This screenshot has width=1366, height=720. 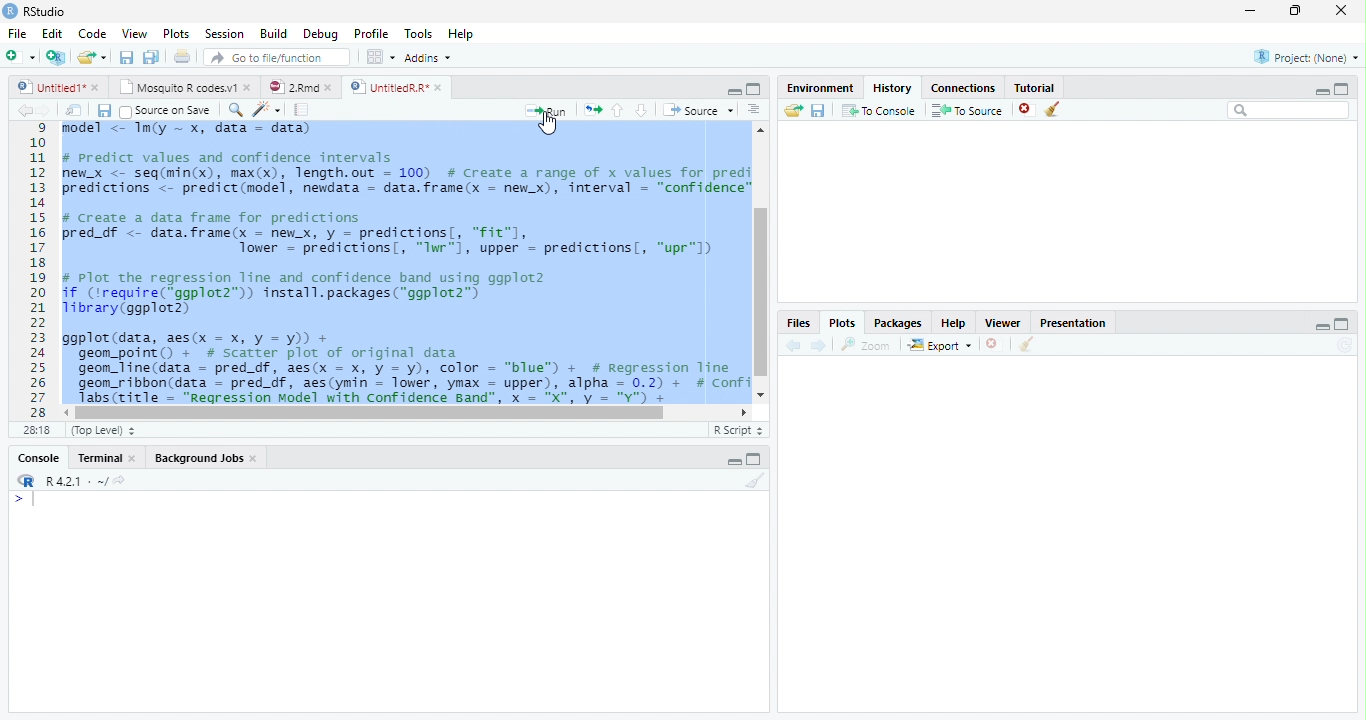 What do you see at coordinates (372, 34) in the screenshot?
I see `Profile` at bounding box center [372, 34].